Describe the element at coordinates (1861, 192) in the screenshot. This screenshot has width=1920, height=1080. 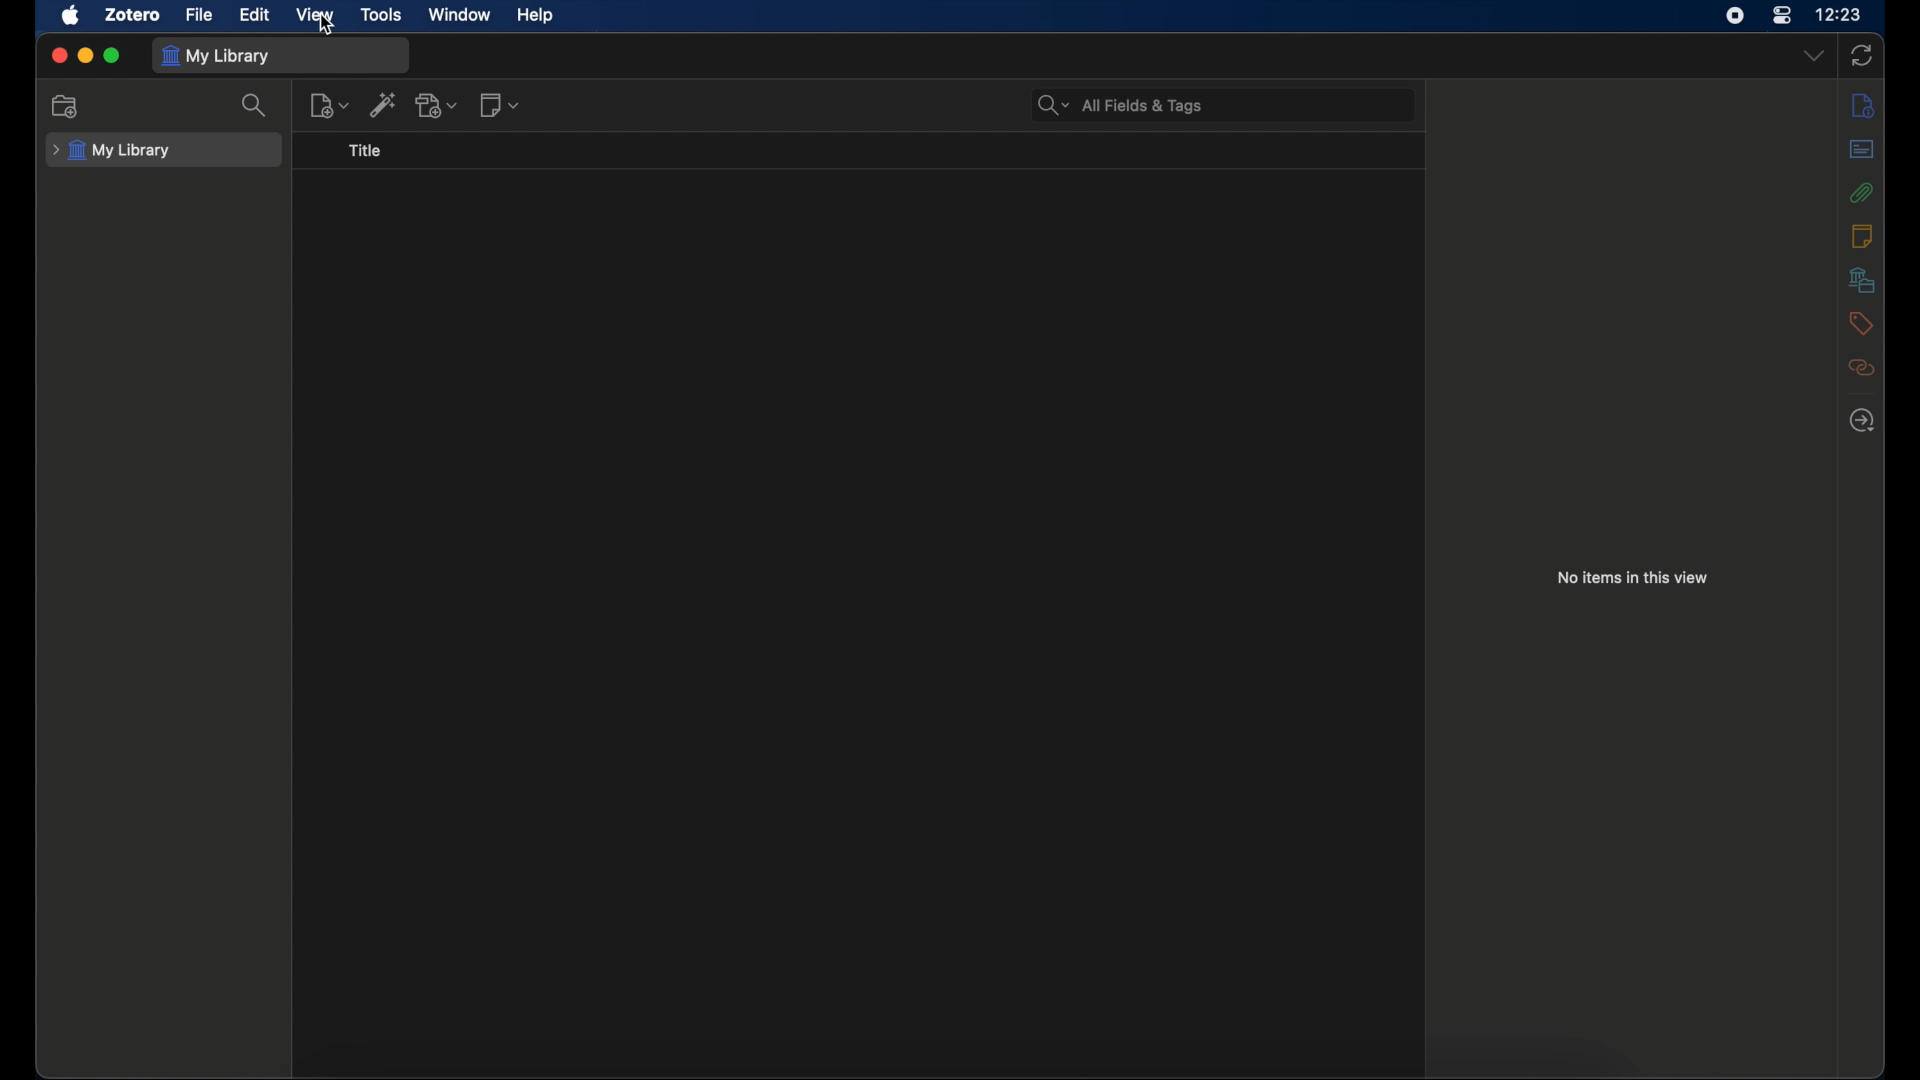
I see `attachments` at that location.